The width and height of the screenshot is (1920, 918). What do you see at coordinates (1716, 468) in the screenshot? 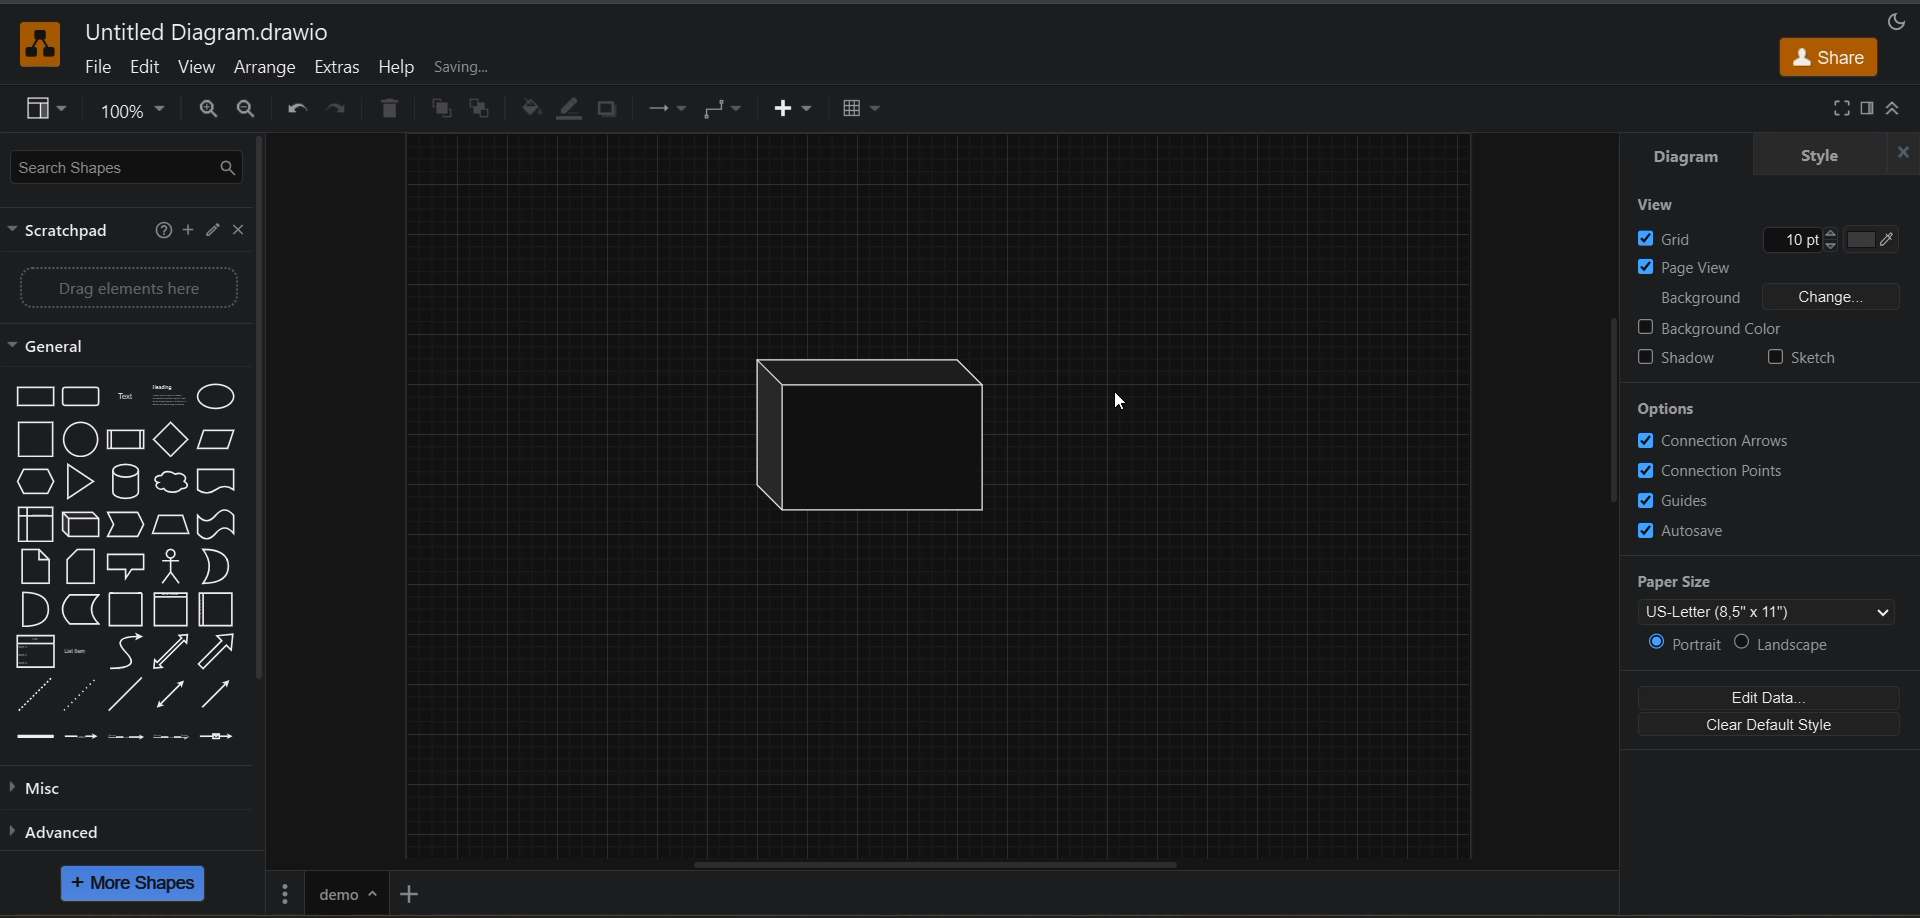
I see `connection points` at bounding box center [1716, 468].